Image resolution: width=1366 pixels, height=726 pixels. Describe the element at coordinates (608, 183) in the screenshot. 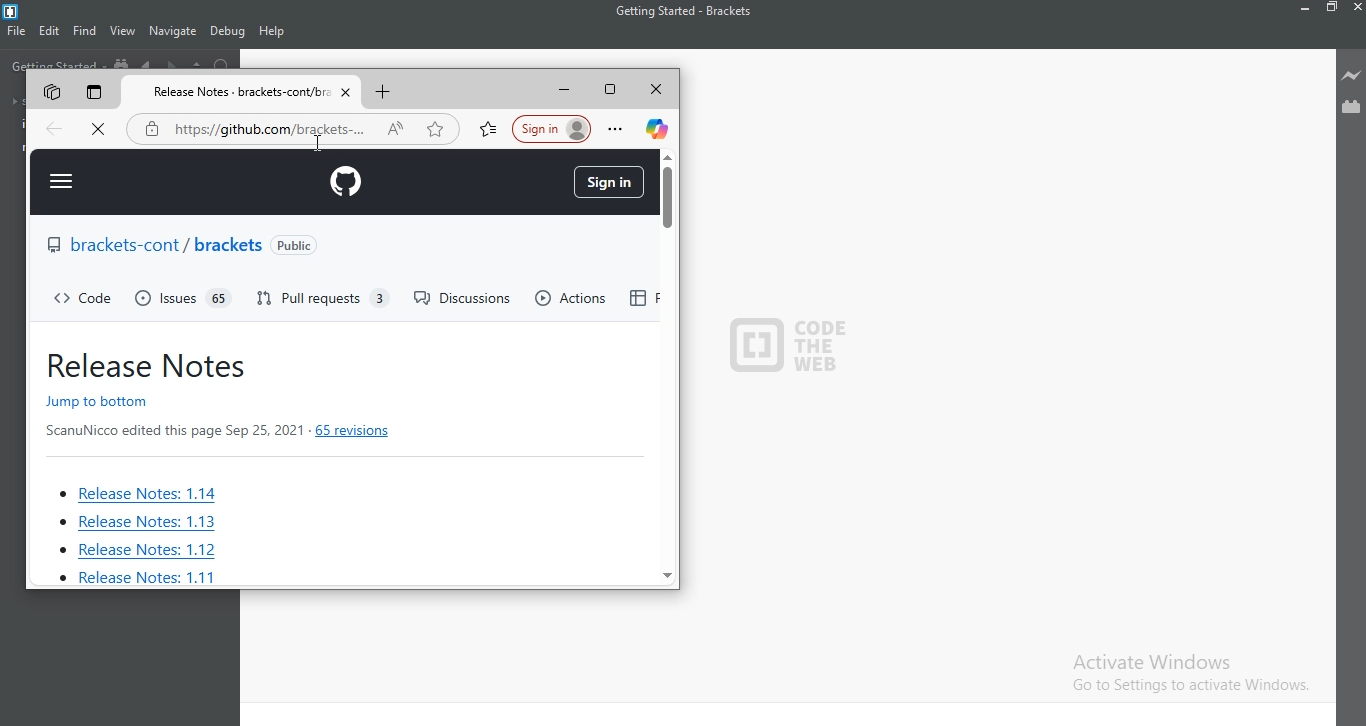

I see `sign in` at that location.